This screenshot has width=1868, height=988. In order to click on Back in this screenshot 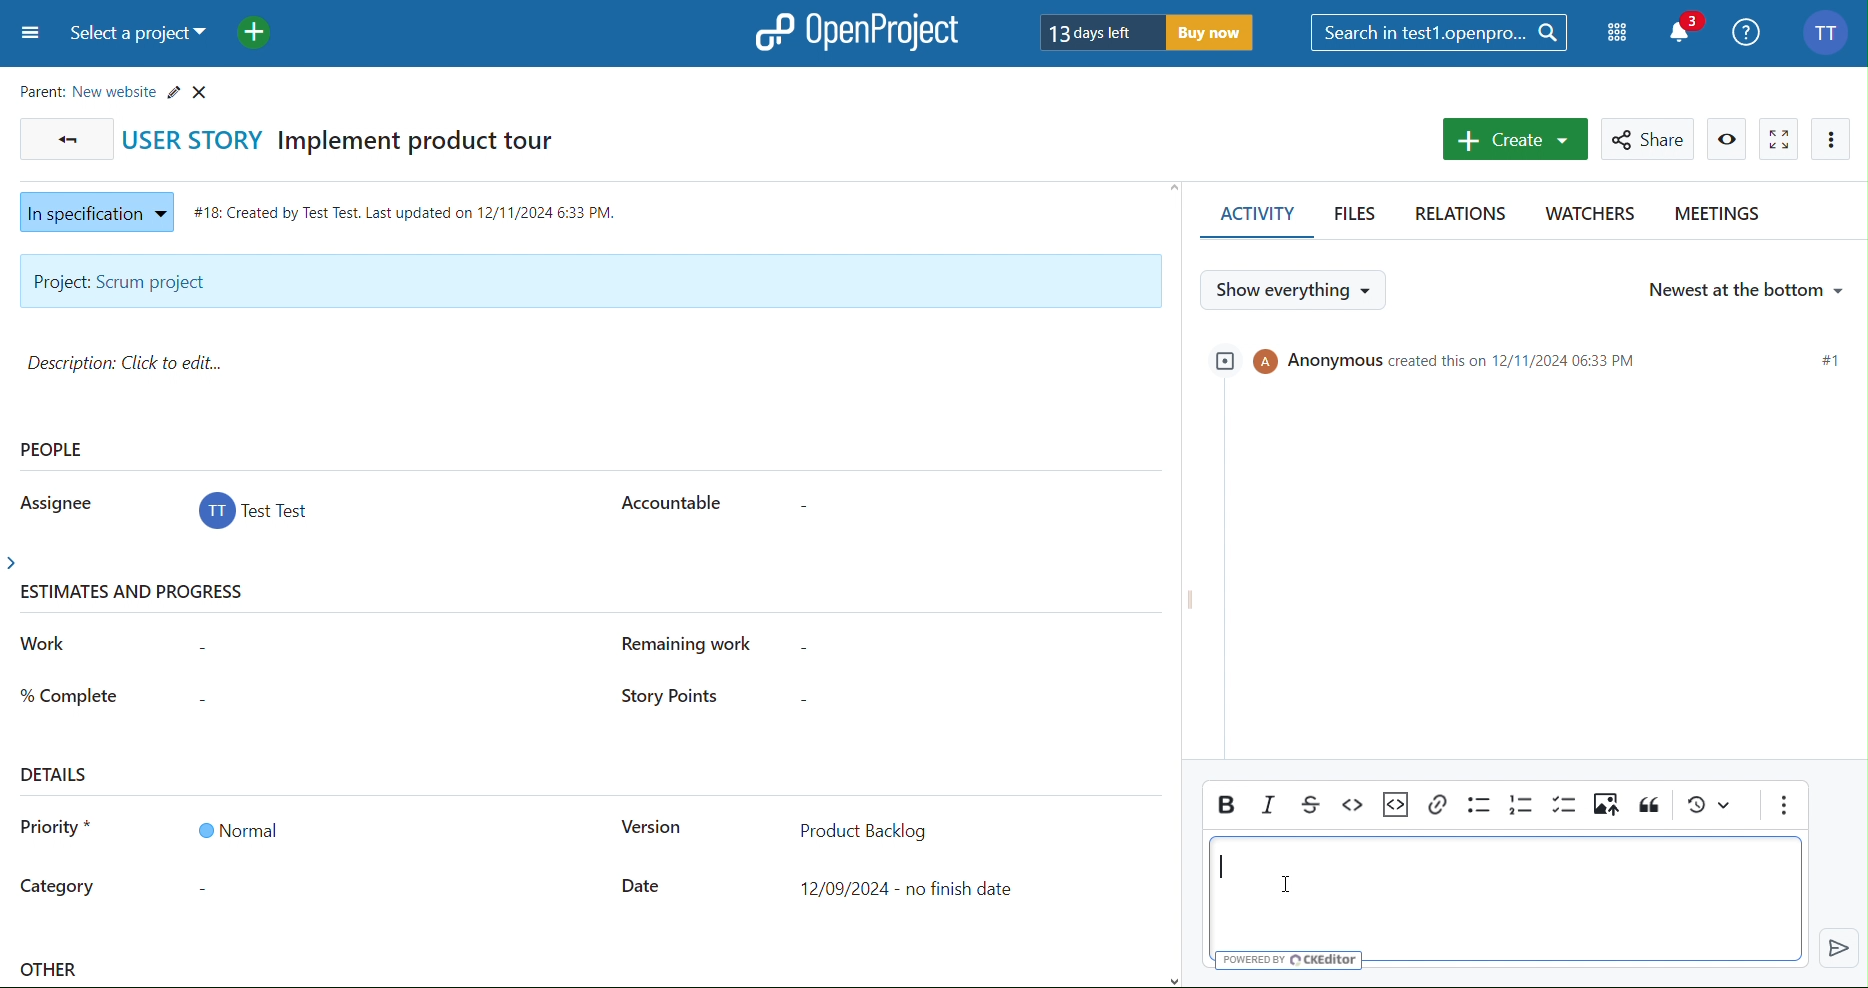, I will do `click(63, 138)`.